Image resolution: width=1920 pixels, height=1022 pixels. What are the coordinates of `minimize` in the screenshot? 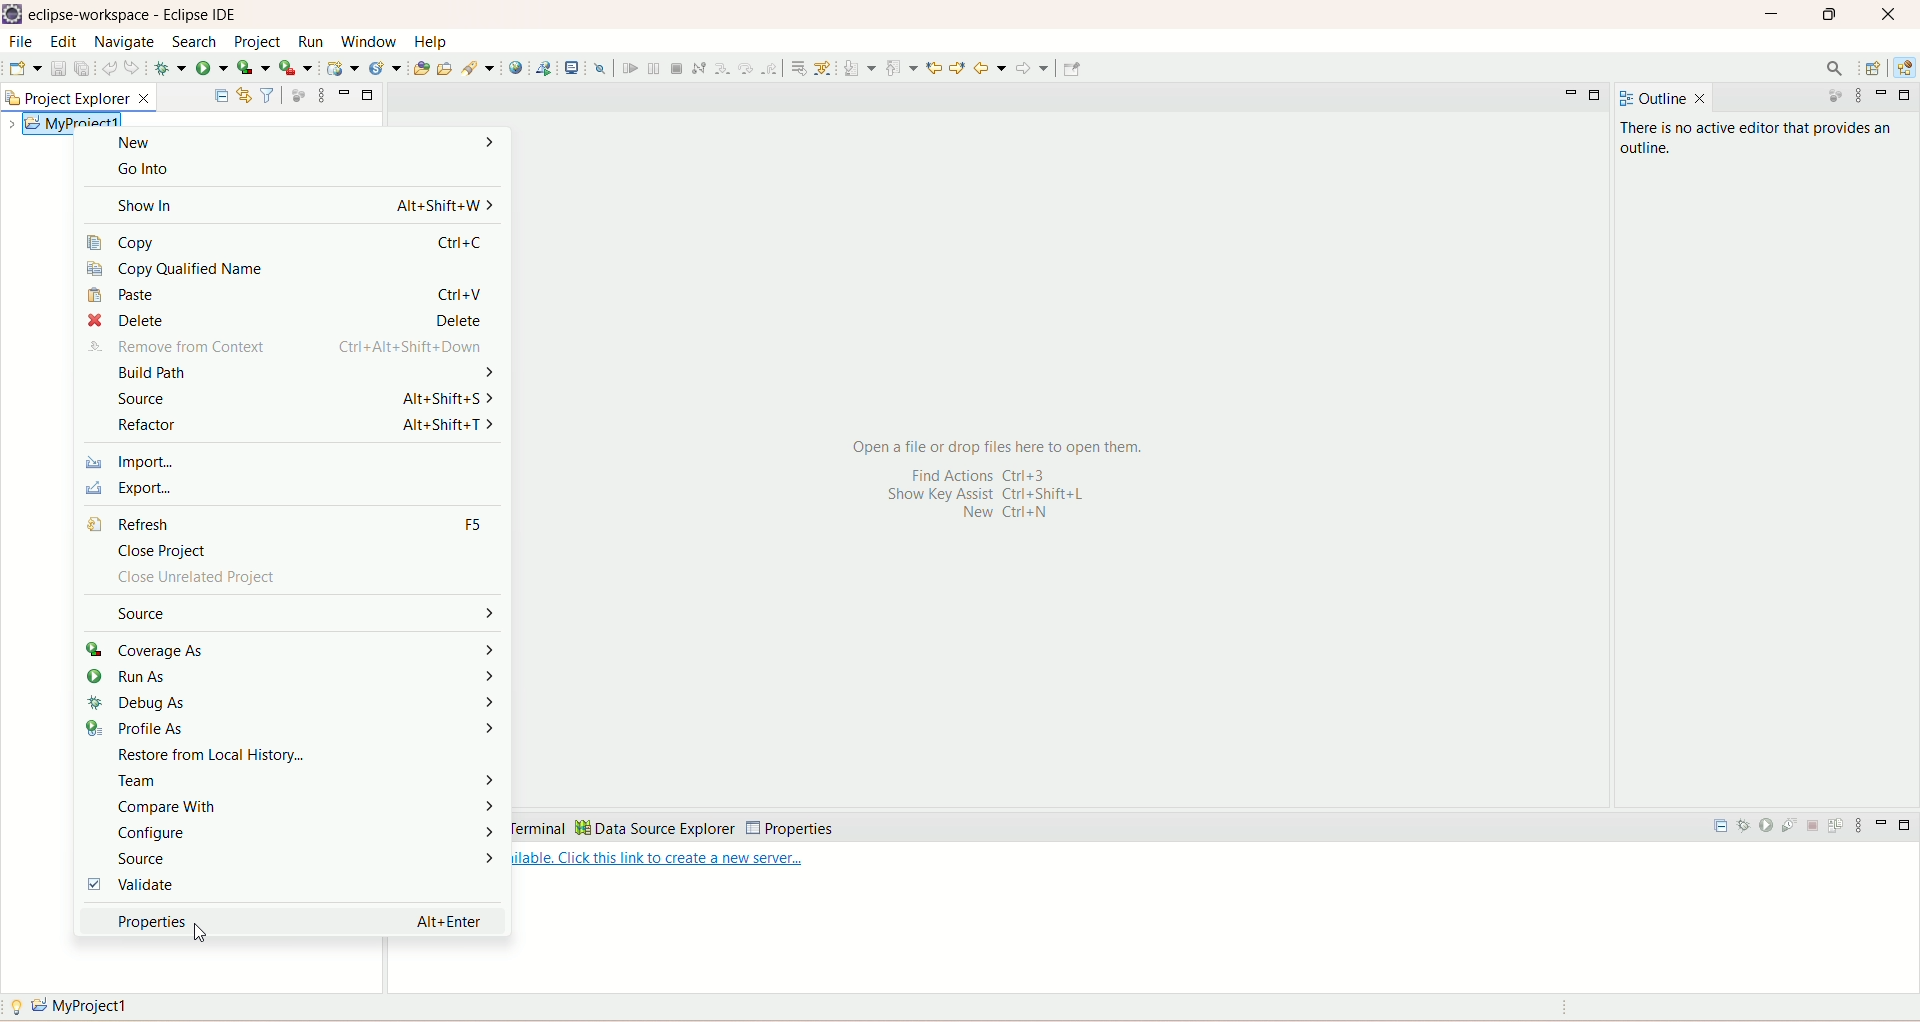 It's located at (1568, 94).